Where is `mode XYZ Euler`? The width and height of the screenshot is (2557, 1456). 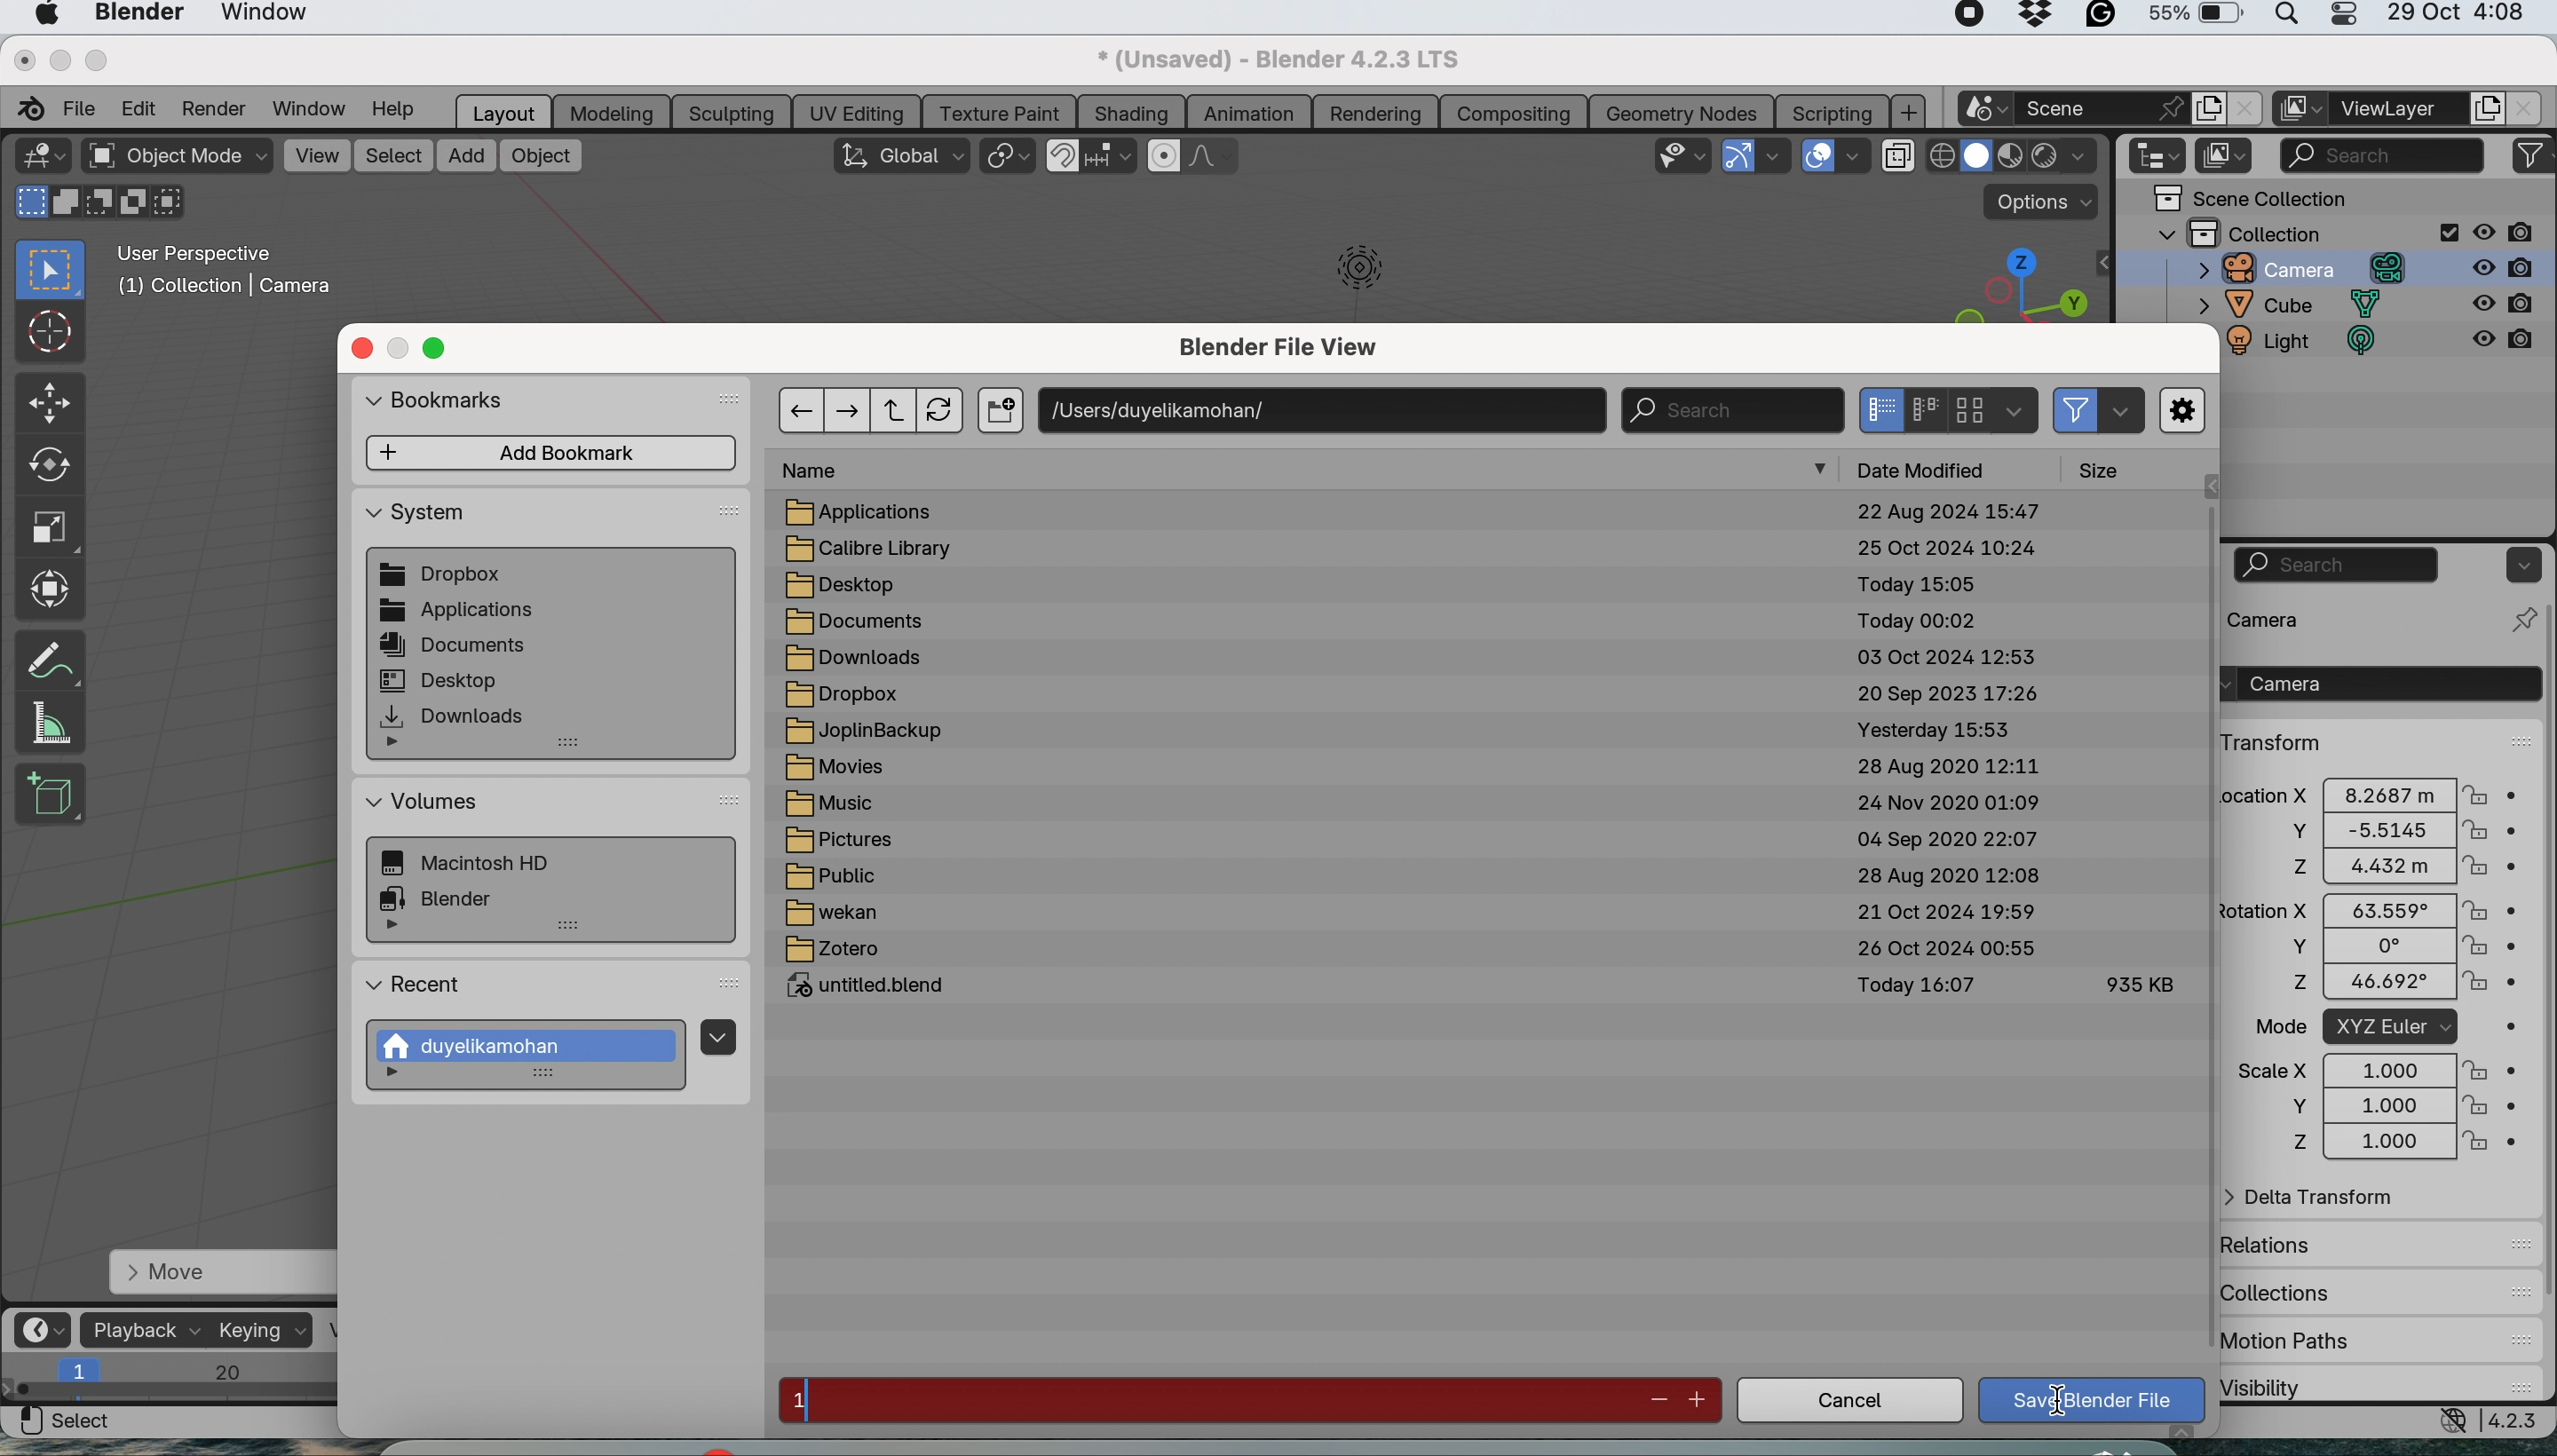 mode XYZ Euler is located at coordinates (2371, 1028).